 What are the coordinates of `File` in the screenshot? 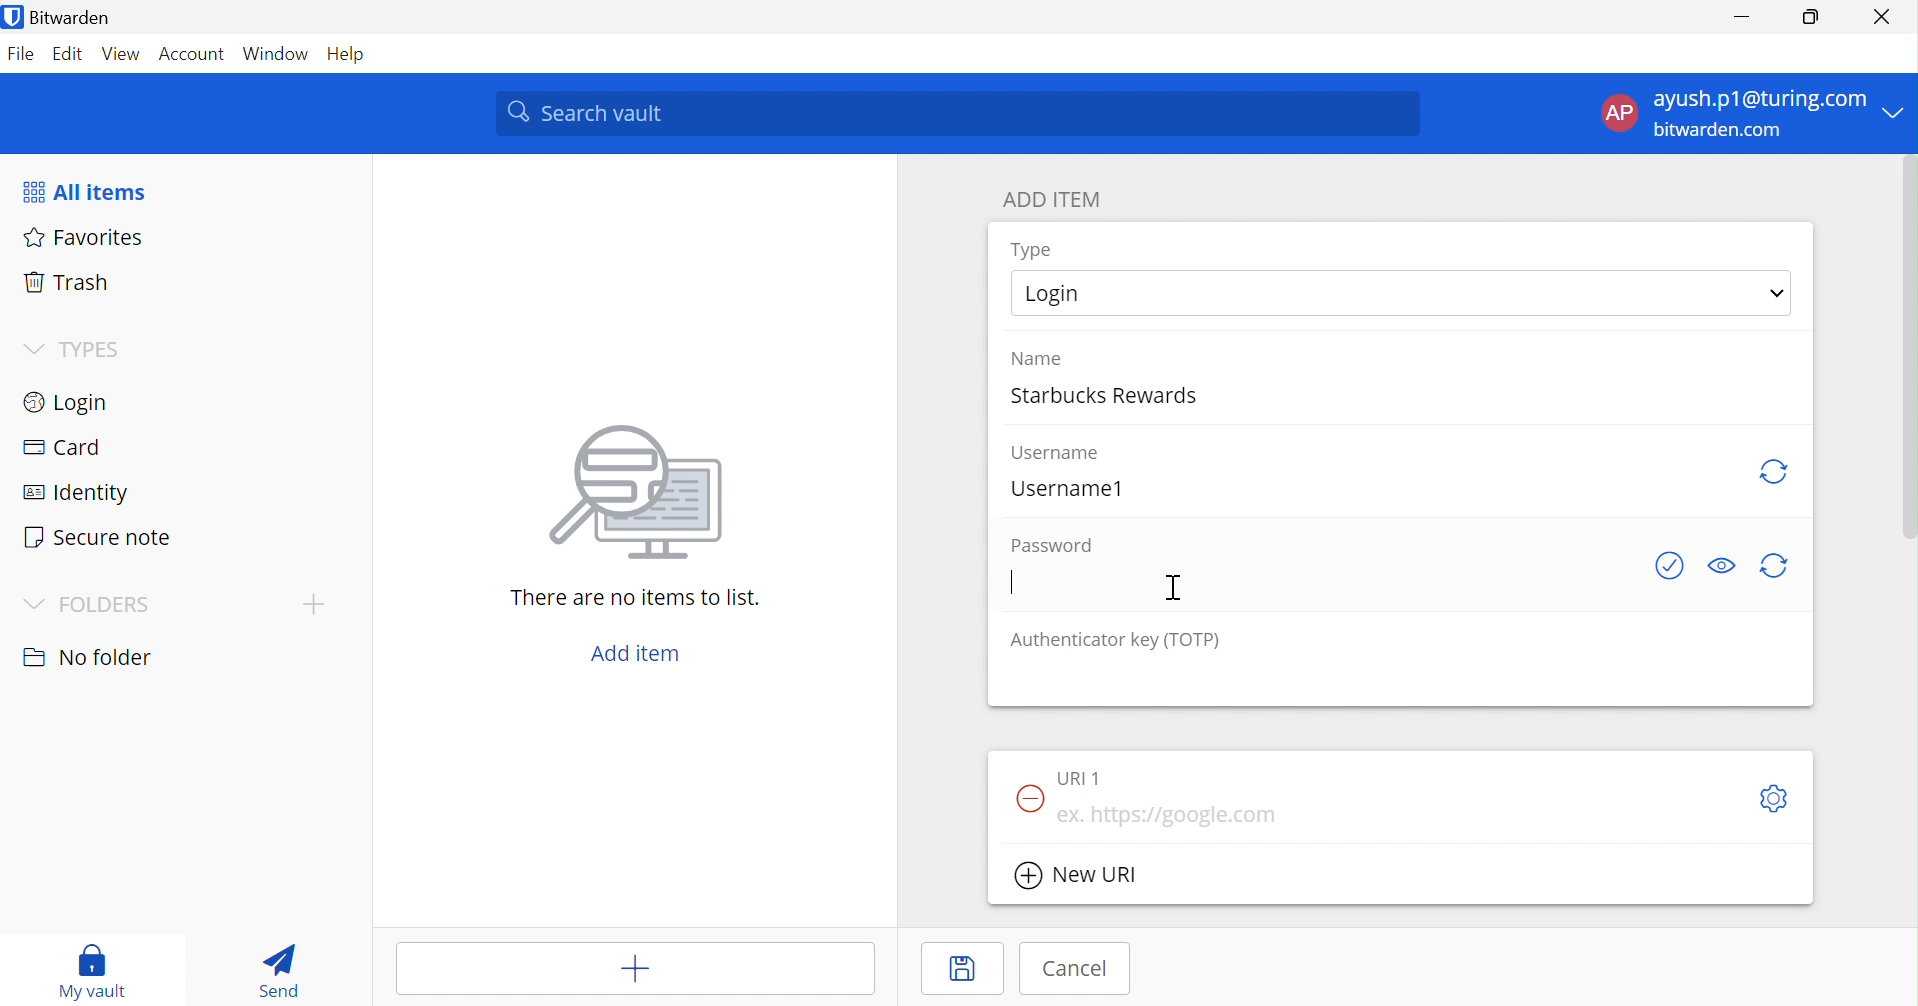 It's located at (22, 57).